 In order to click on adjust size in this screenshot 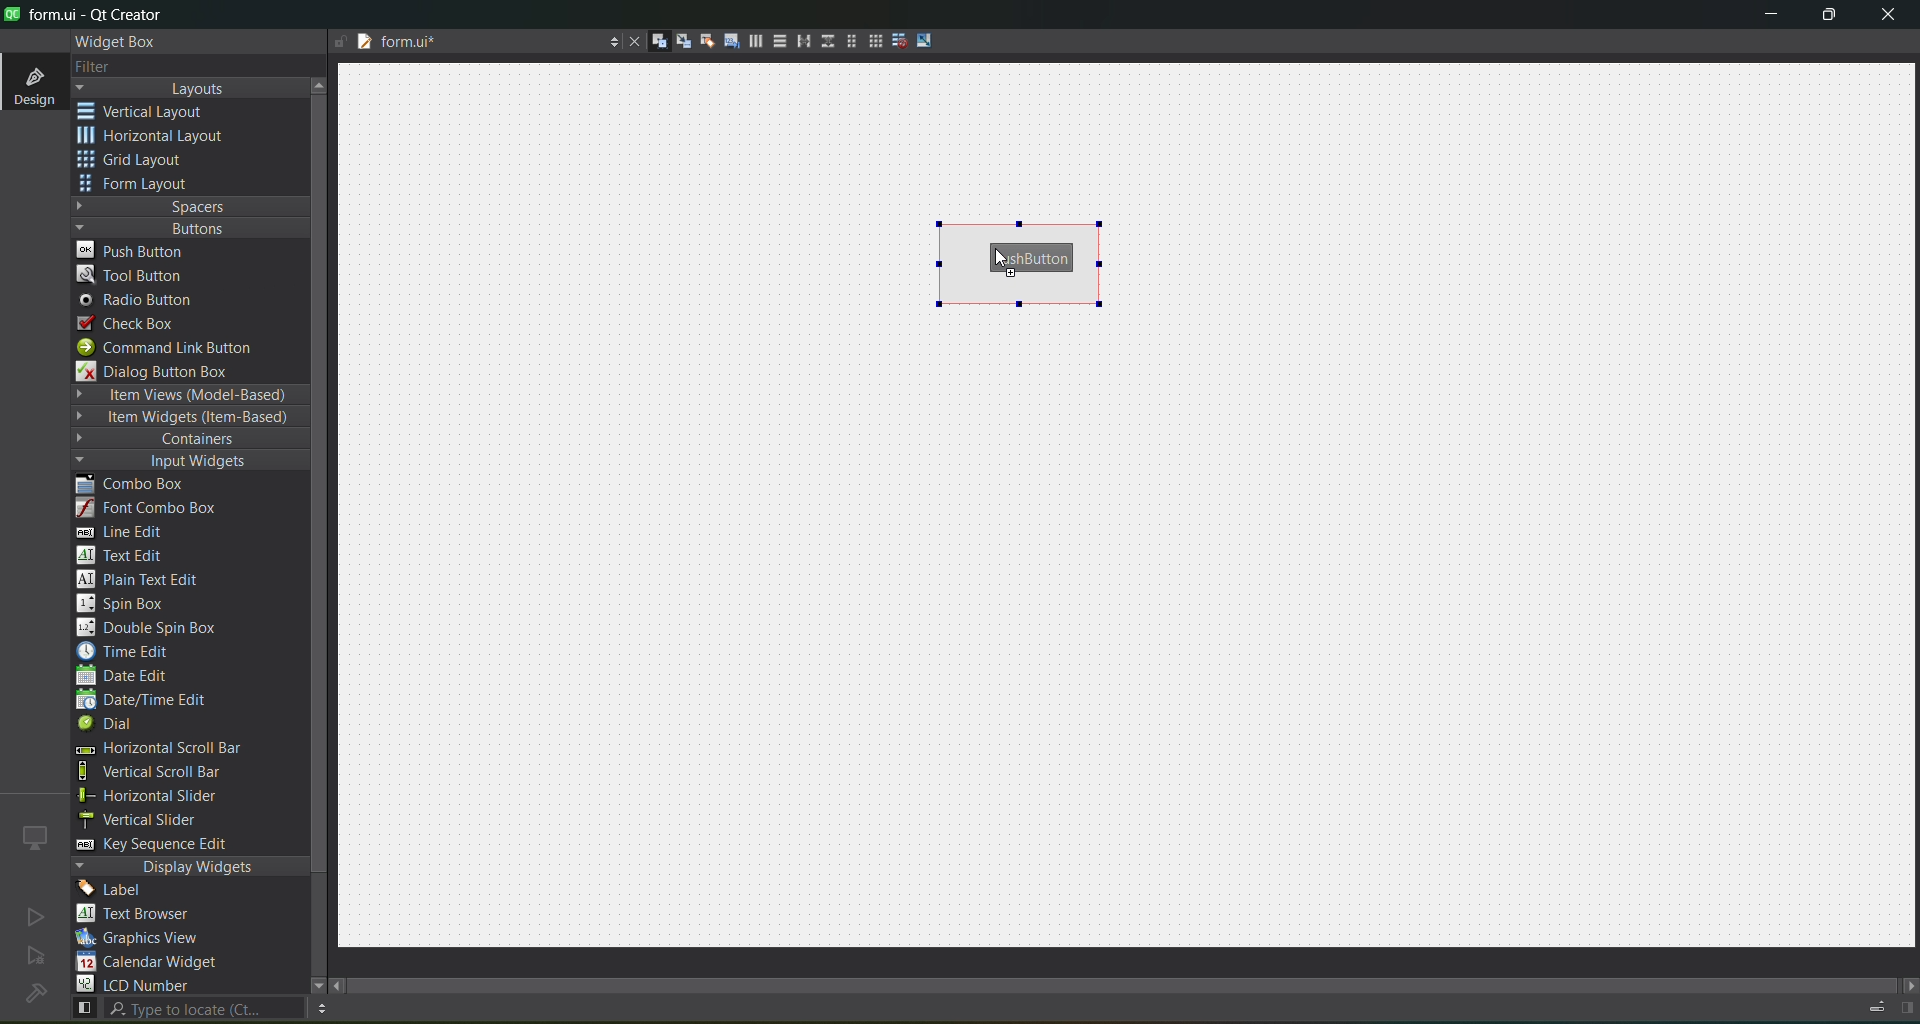, I will do `click(929, 40)`.